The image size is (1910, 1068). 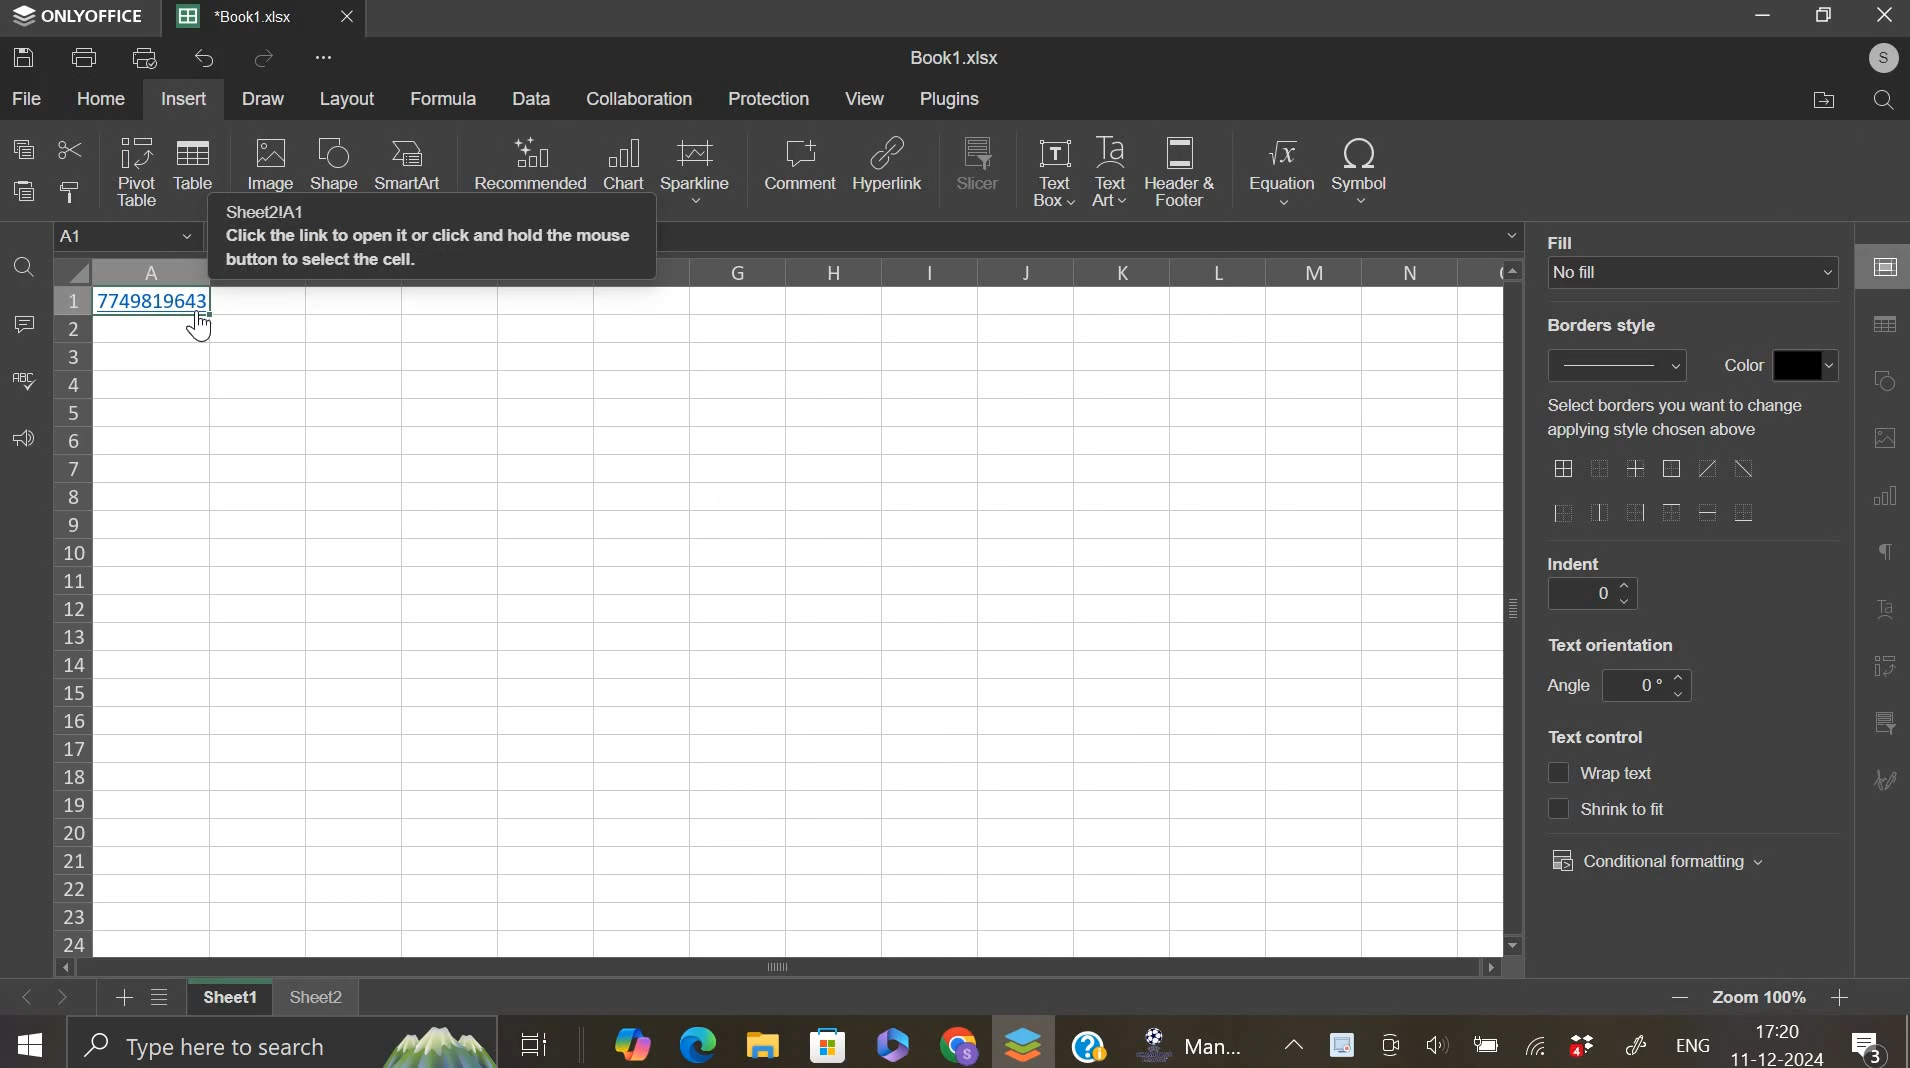 I want to click on print, so click(x=85, y=56).